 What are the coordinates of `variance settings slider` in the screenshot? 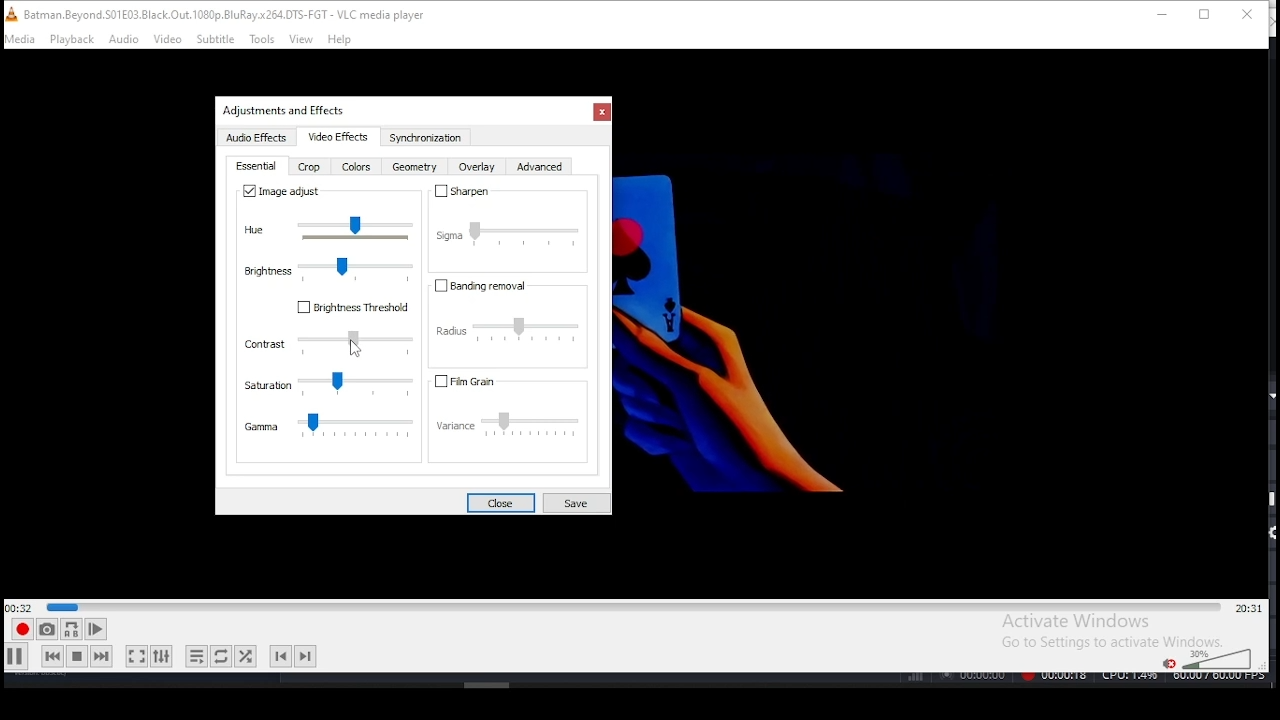 It's located at (515, 428).